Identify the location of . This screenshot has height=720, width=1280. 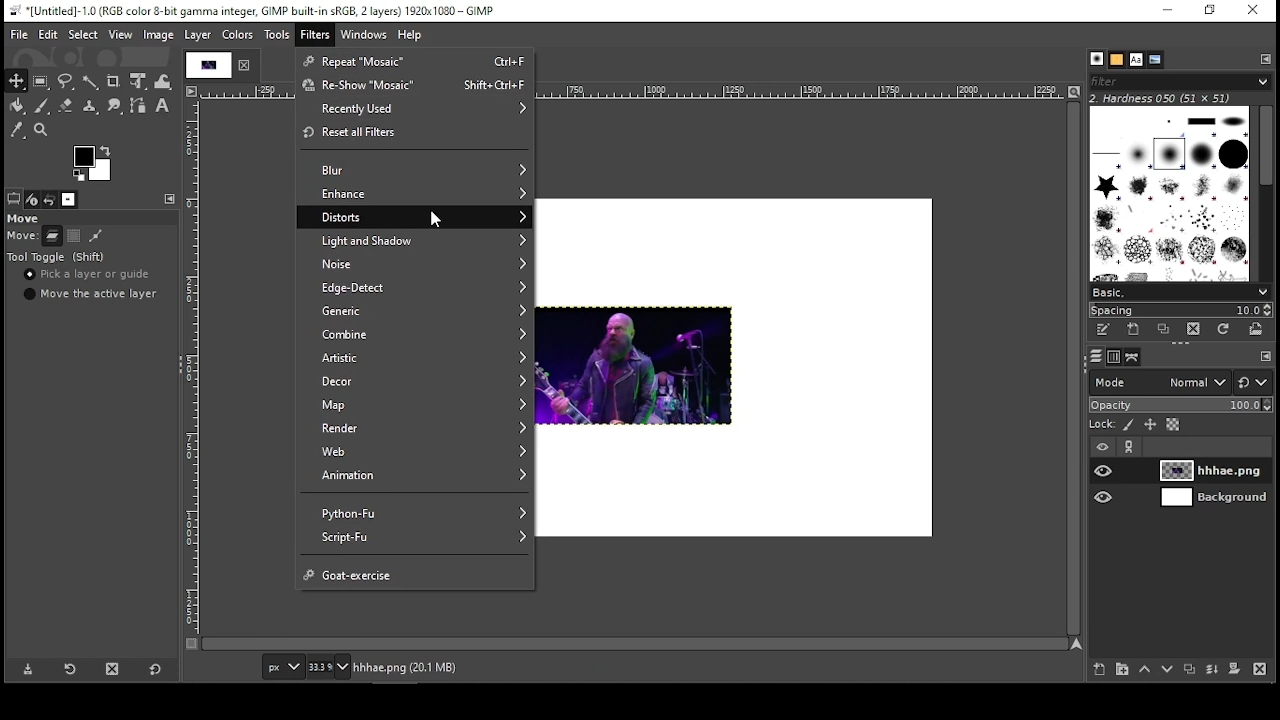
(331, 668).